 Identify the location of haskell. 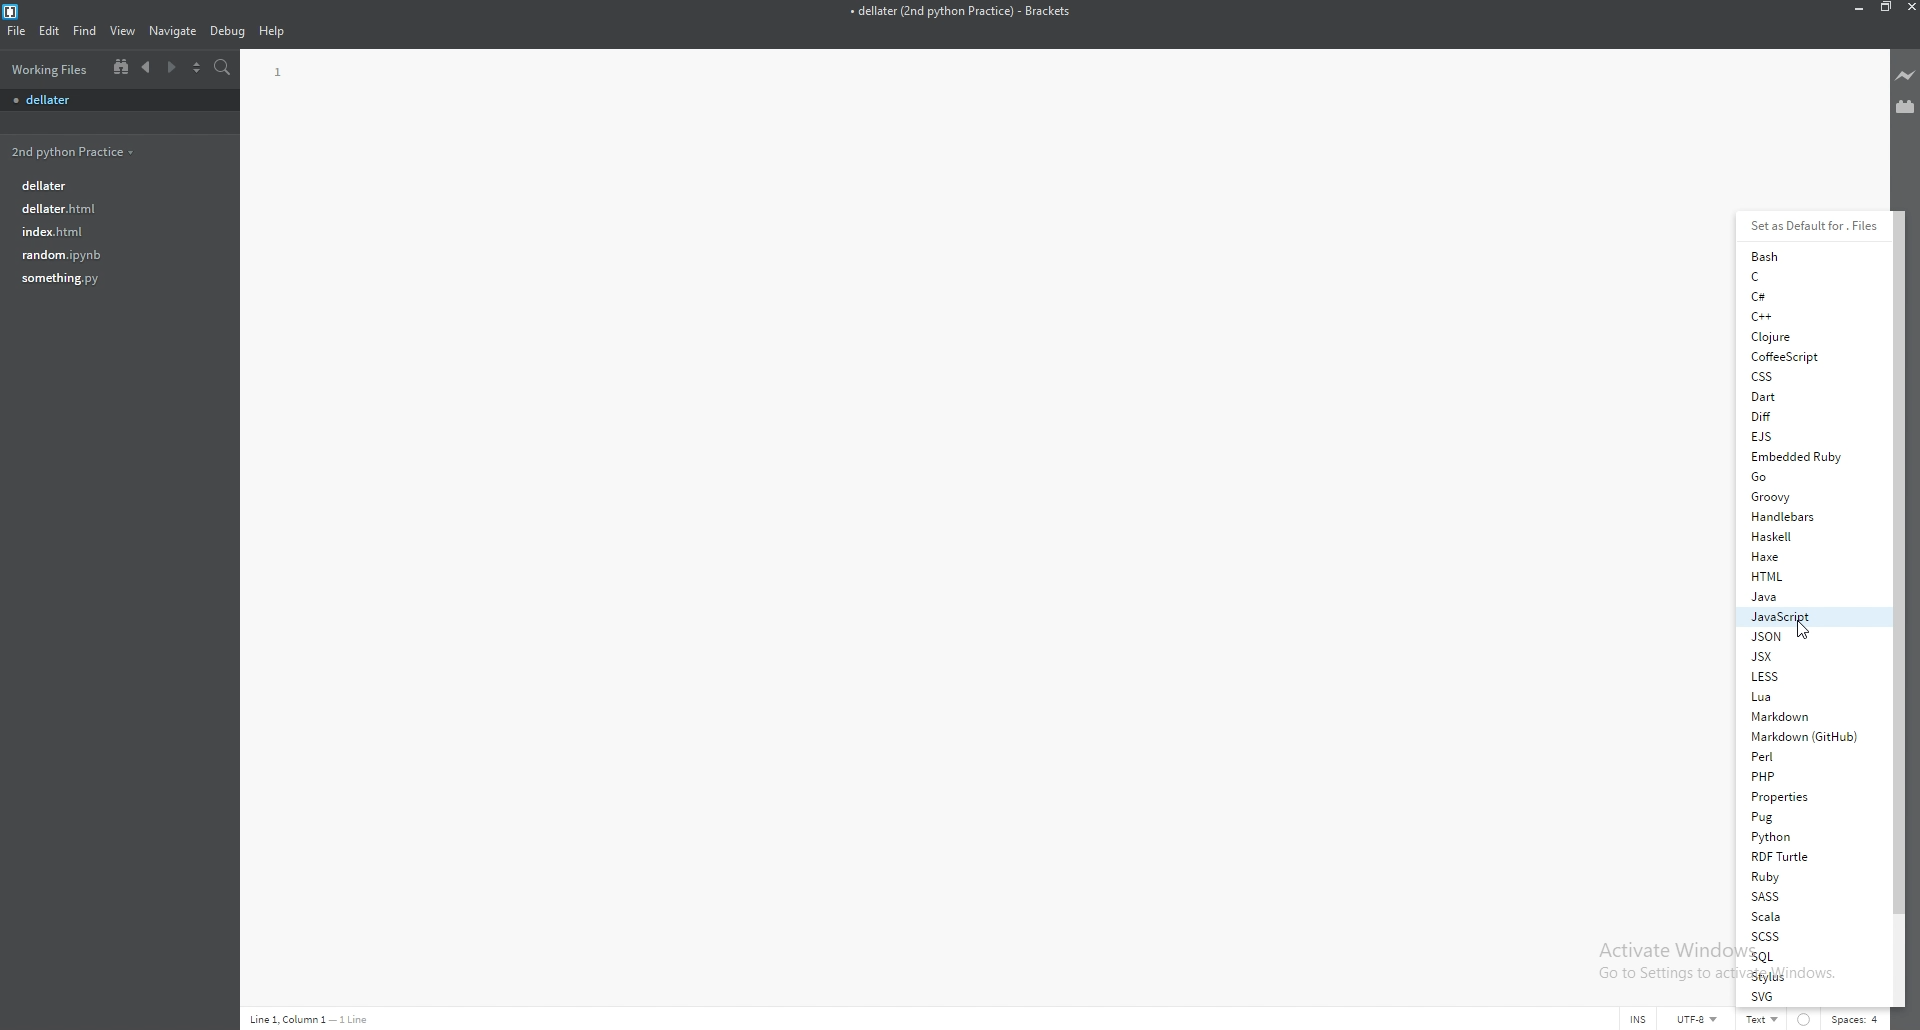
(1807, 536).